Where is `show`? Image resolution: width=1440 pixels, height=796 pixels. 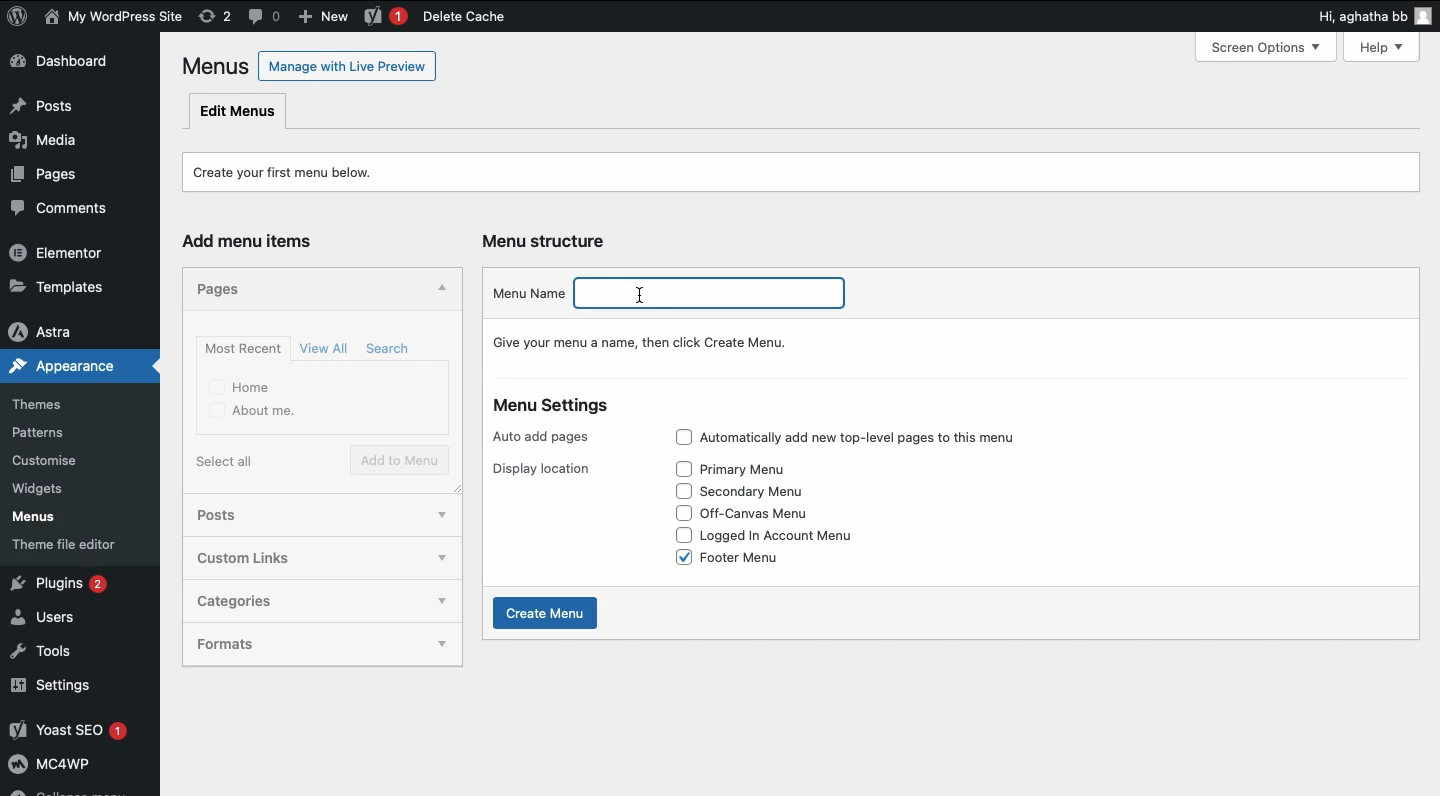 show is located at coordinates (441, 646).